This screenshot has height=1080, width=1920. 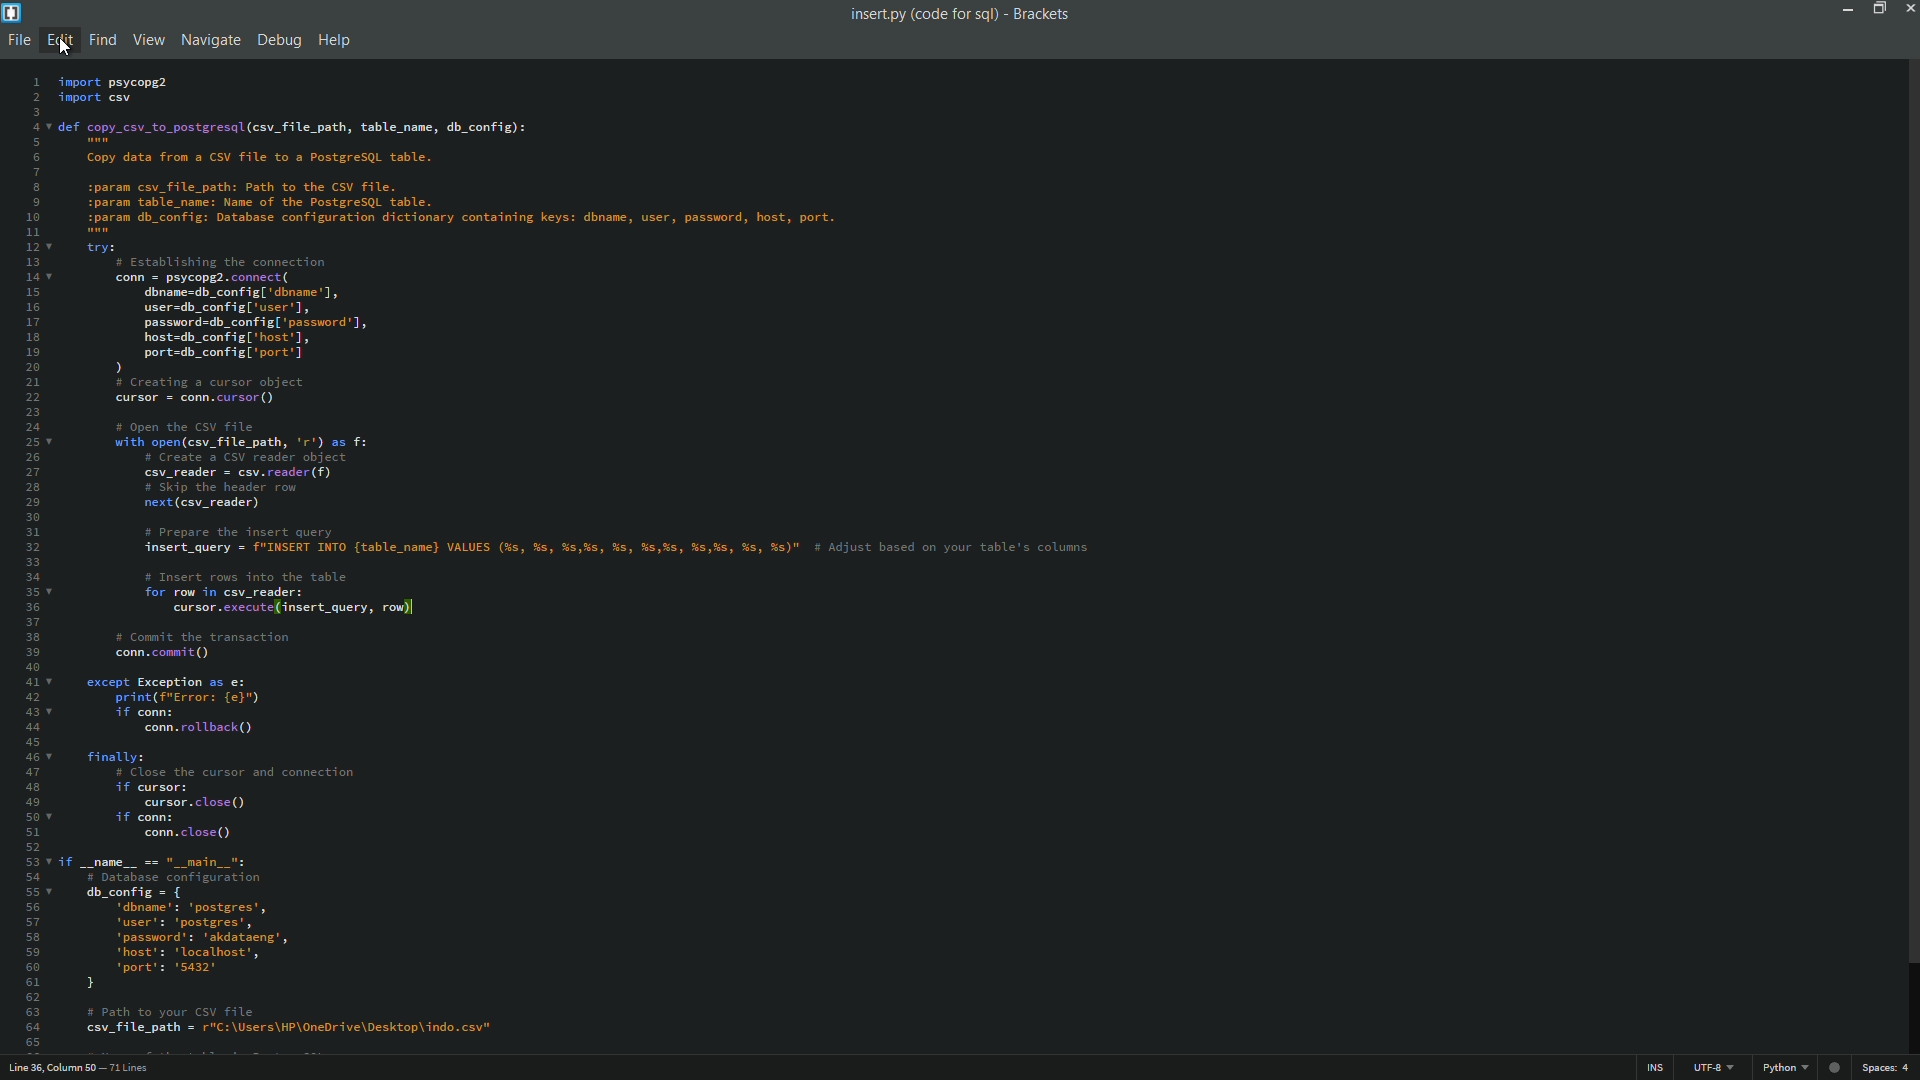 What do you see at coordinates (337, 39) in the screenshot?
I see `help menu` at bounding box center [337, 39].